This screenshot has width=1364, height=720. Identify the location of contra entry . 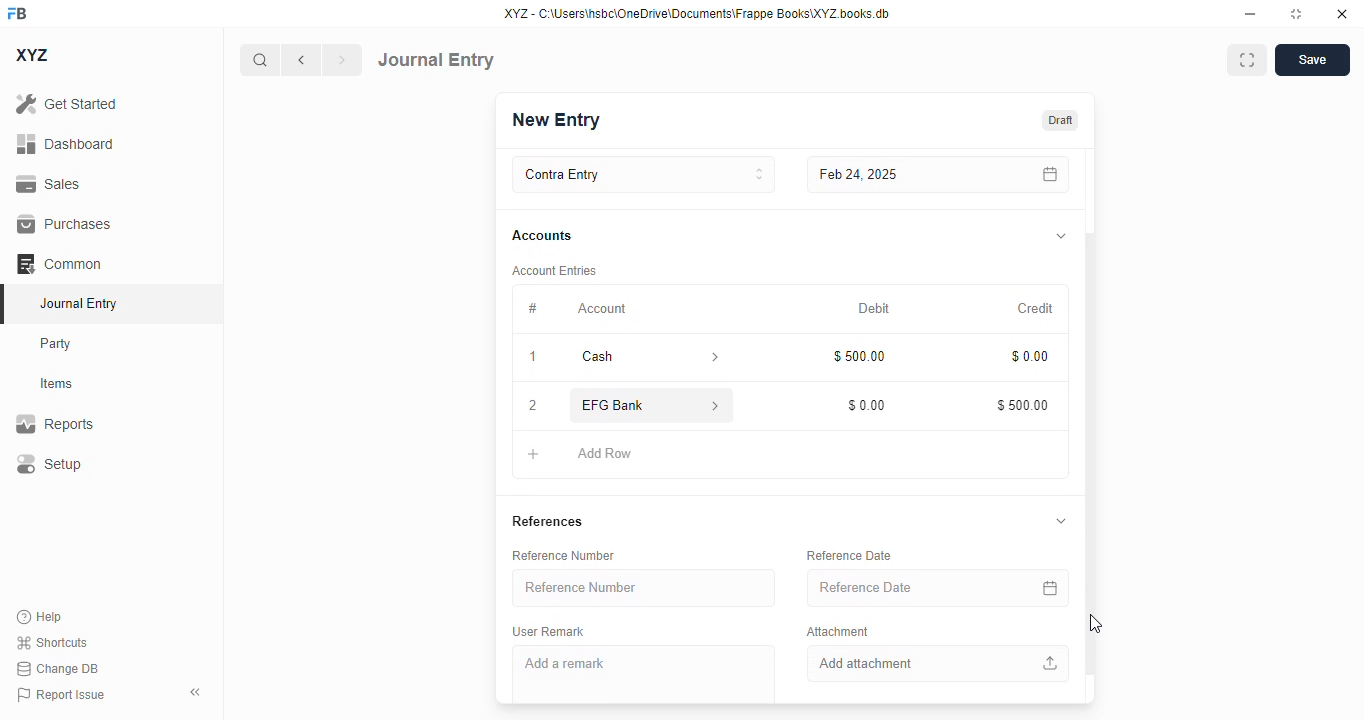
(643, 175).